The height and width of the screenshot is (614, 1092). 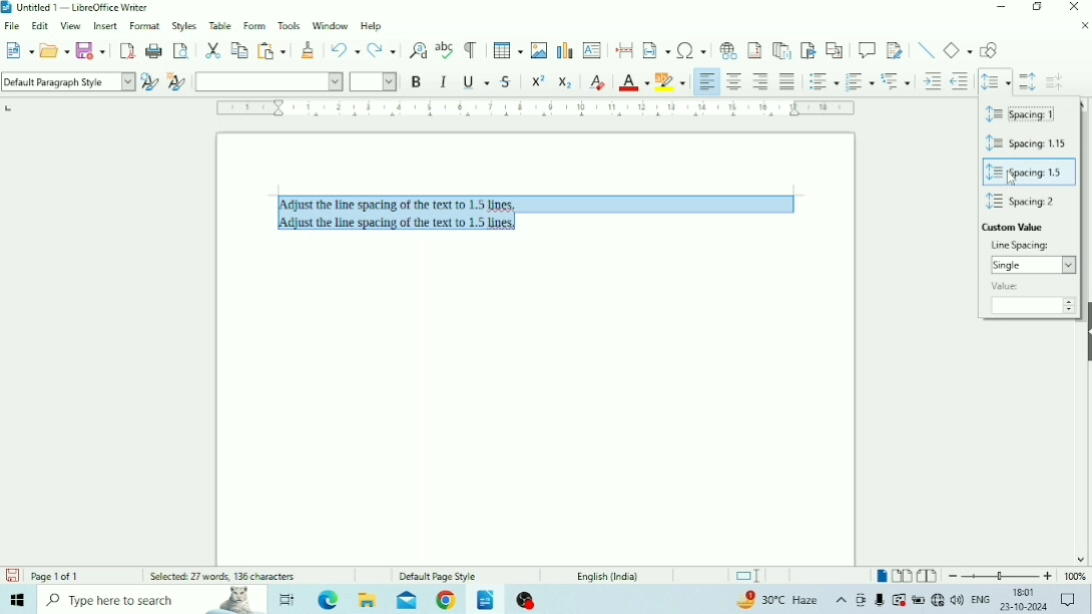 I want to click on Task view, so click(x=287, y=599).